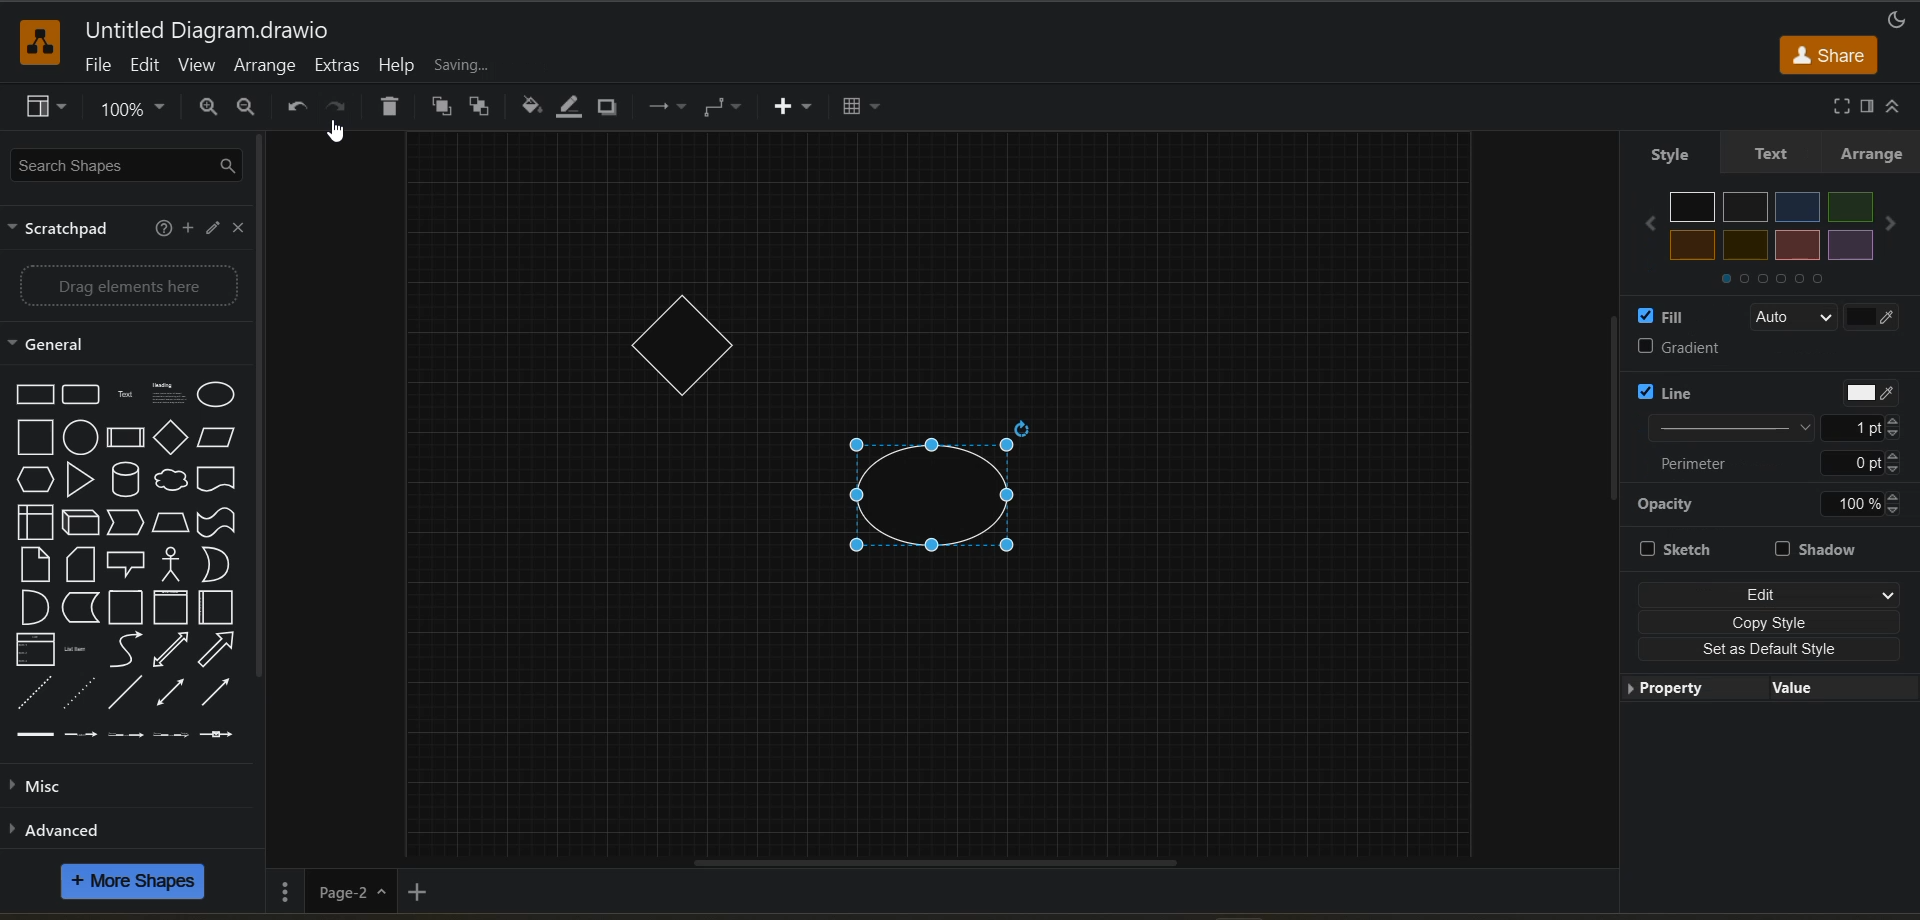  Describe the element at coordinates (171, 735) in the screenshot. I see `connector with 3 labels` at that location.